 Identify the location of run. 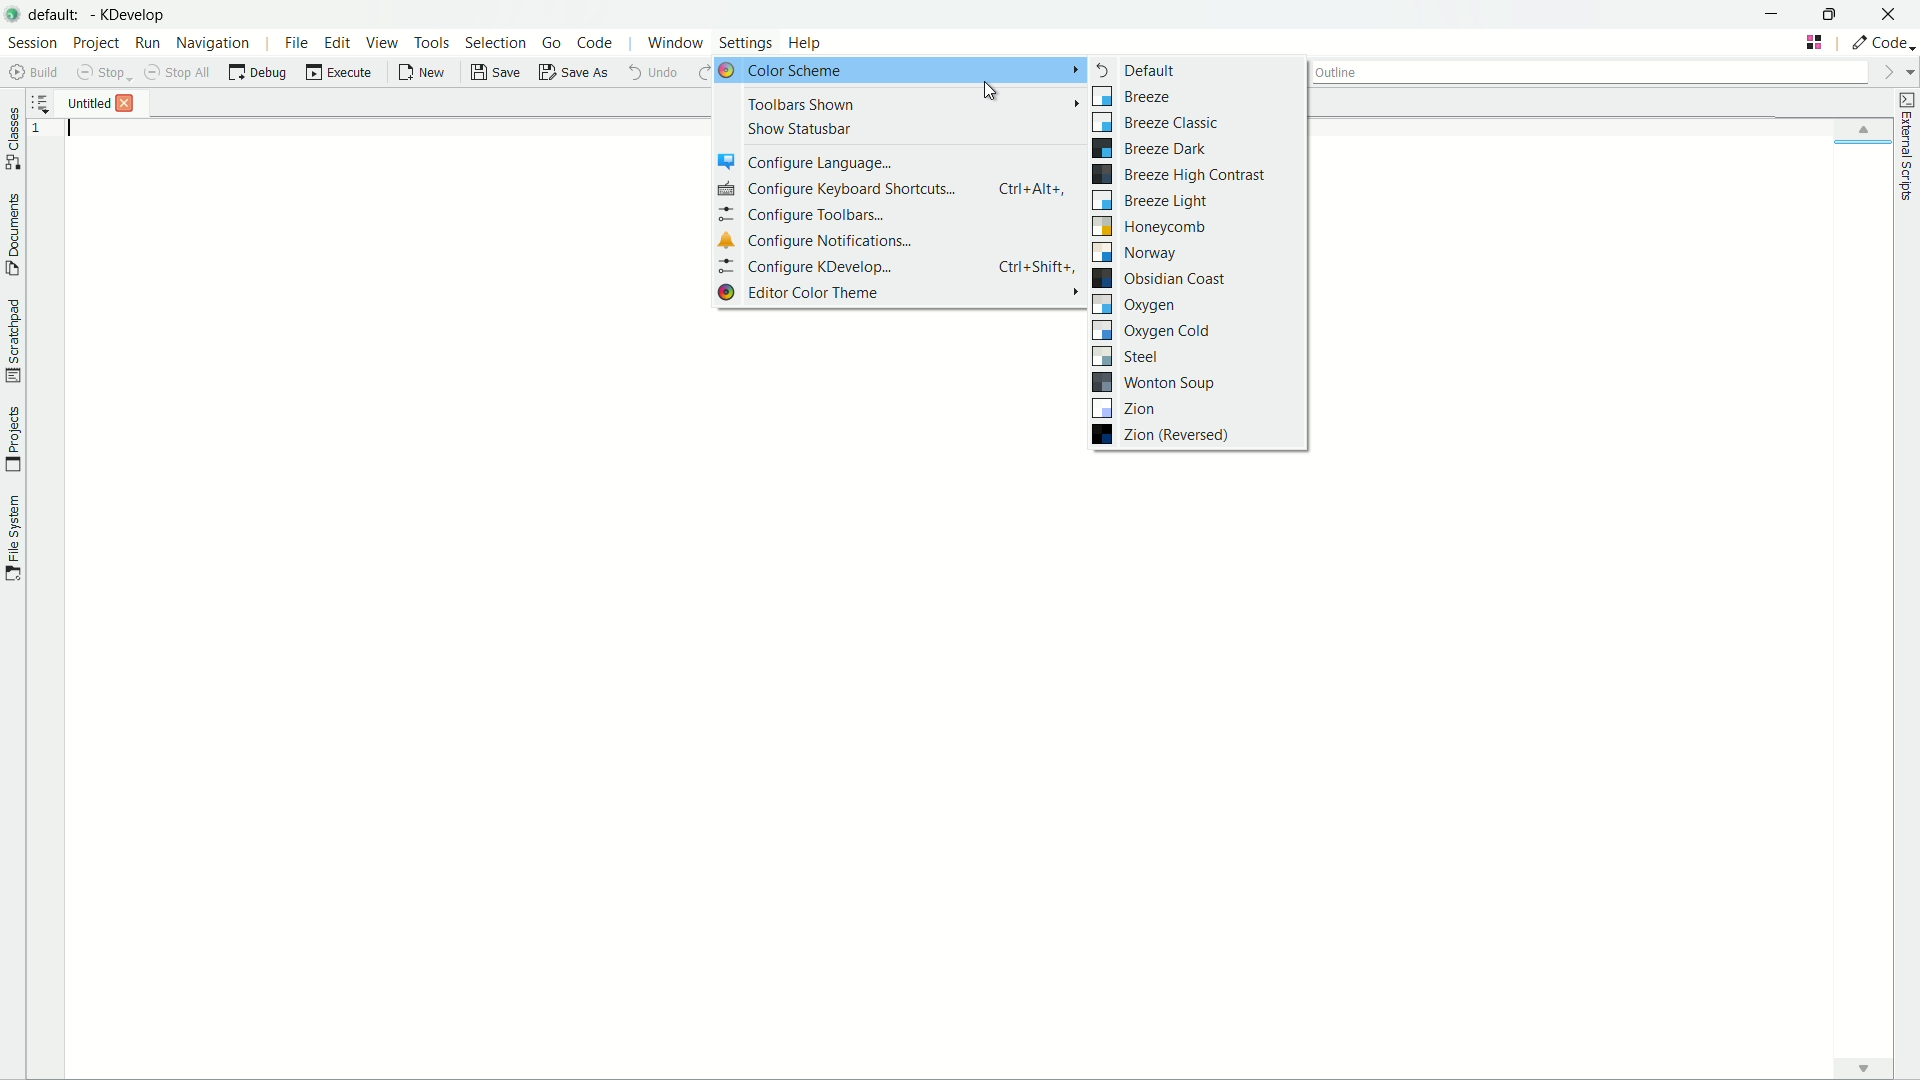
(147, 42).